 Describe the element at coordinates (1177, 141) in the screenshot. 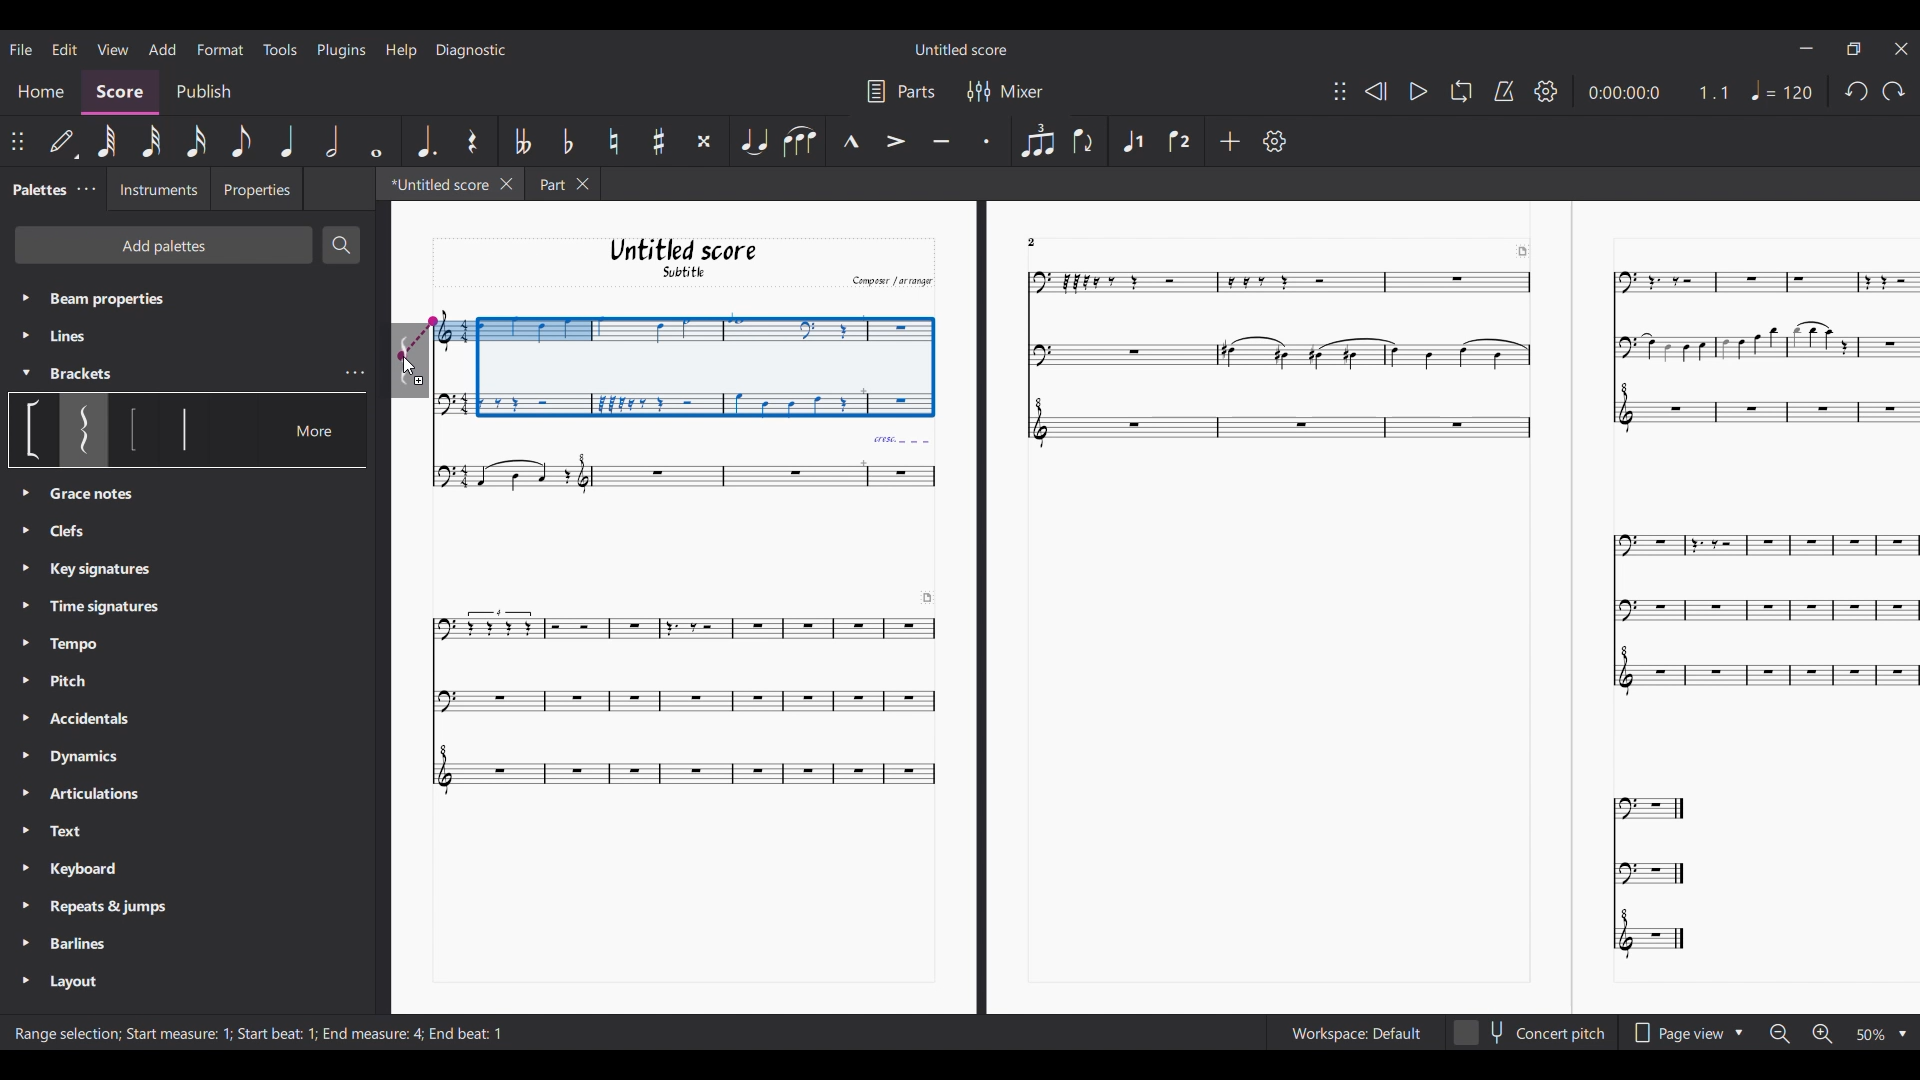

I see `Voice 2` at that location.